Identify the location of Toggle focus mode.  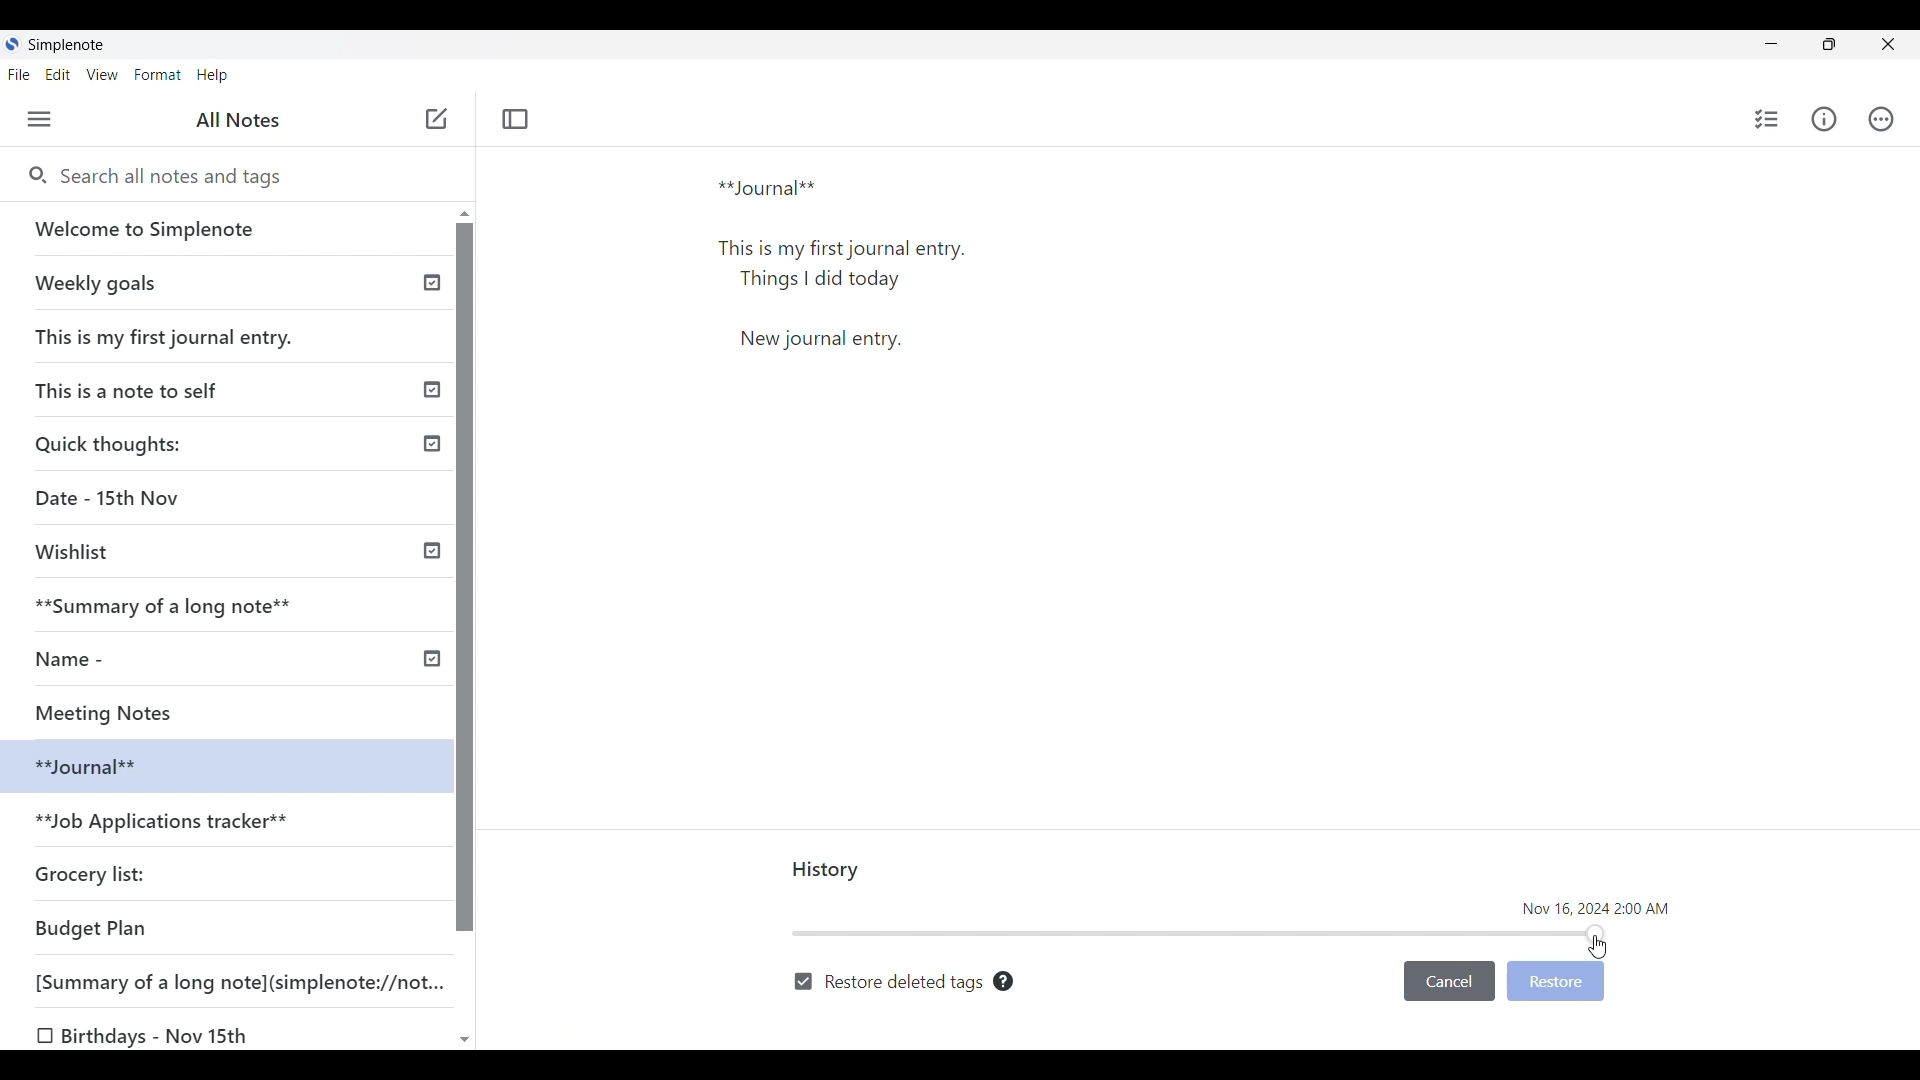
(516, 119).